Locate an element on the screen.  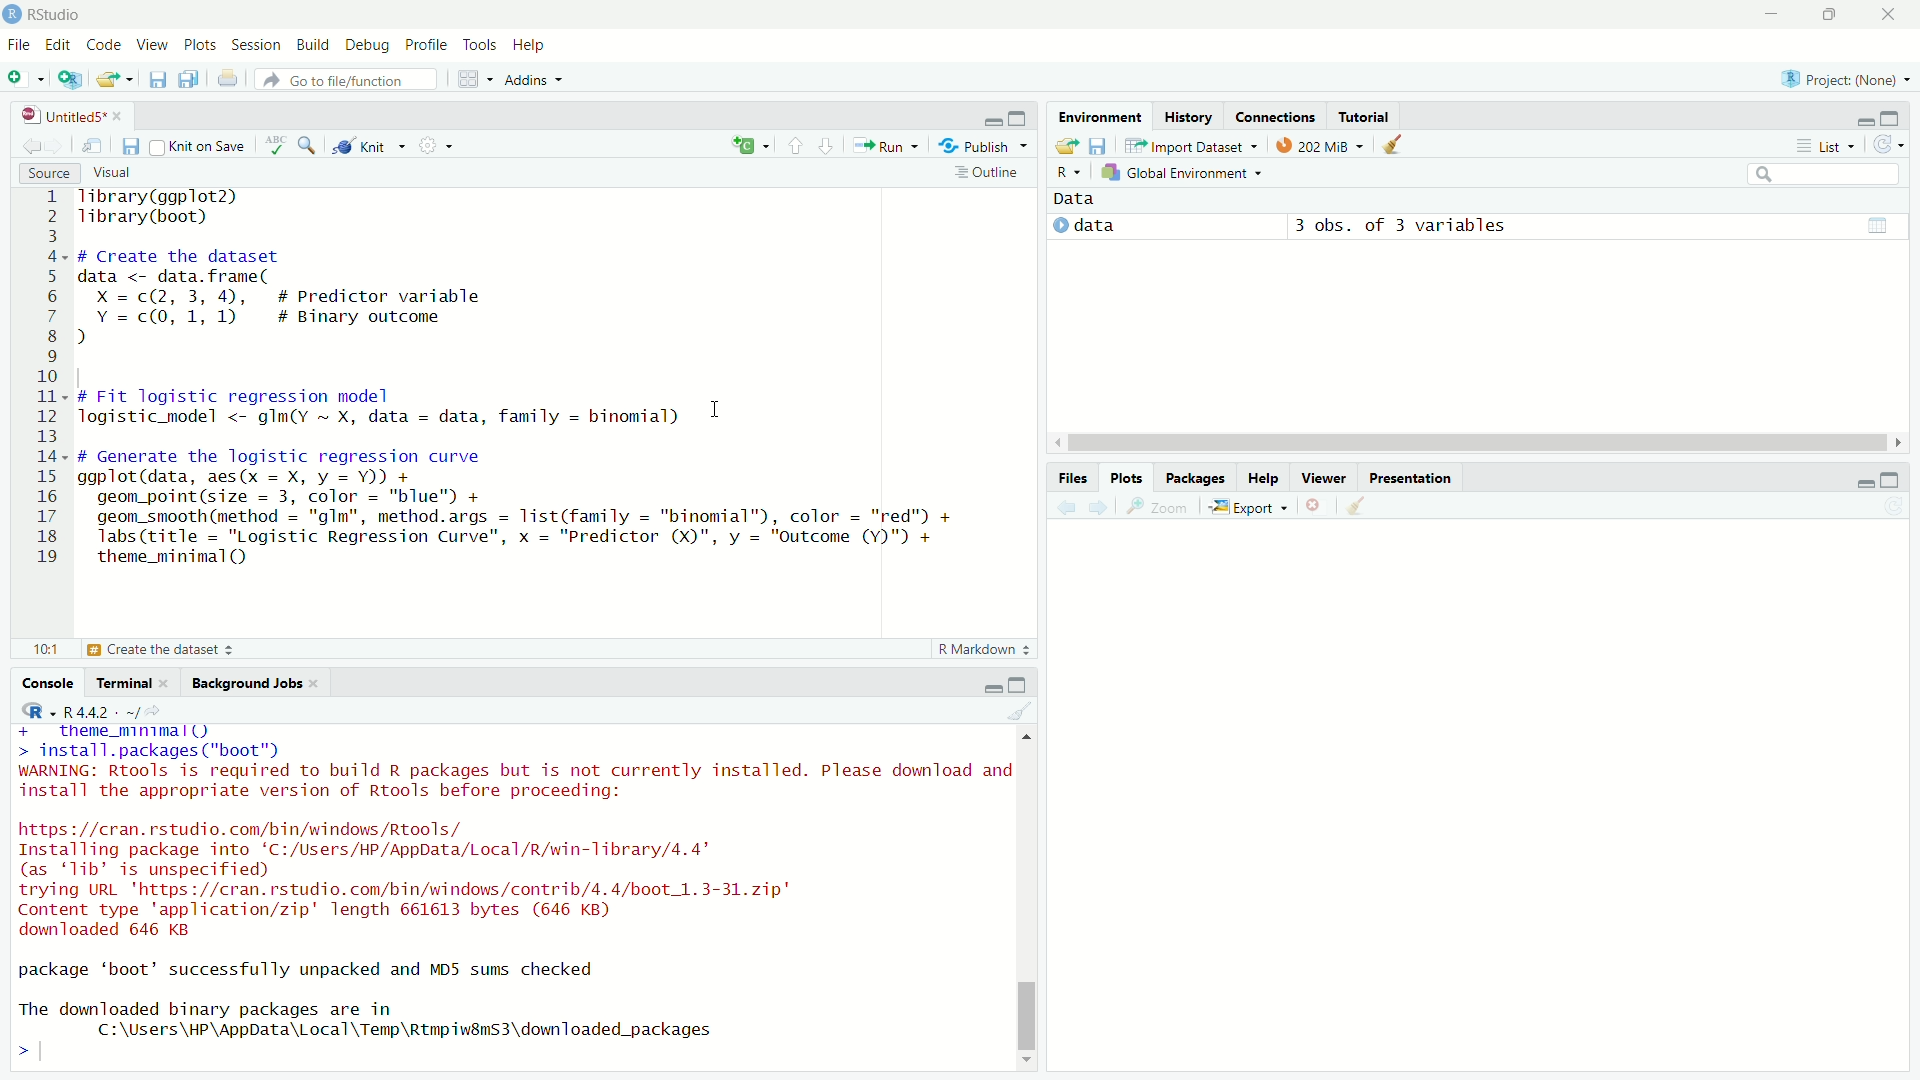
Help is located at coordinates (530, 44).